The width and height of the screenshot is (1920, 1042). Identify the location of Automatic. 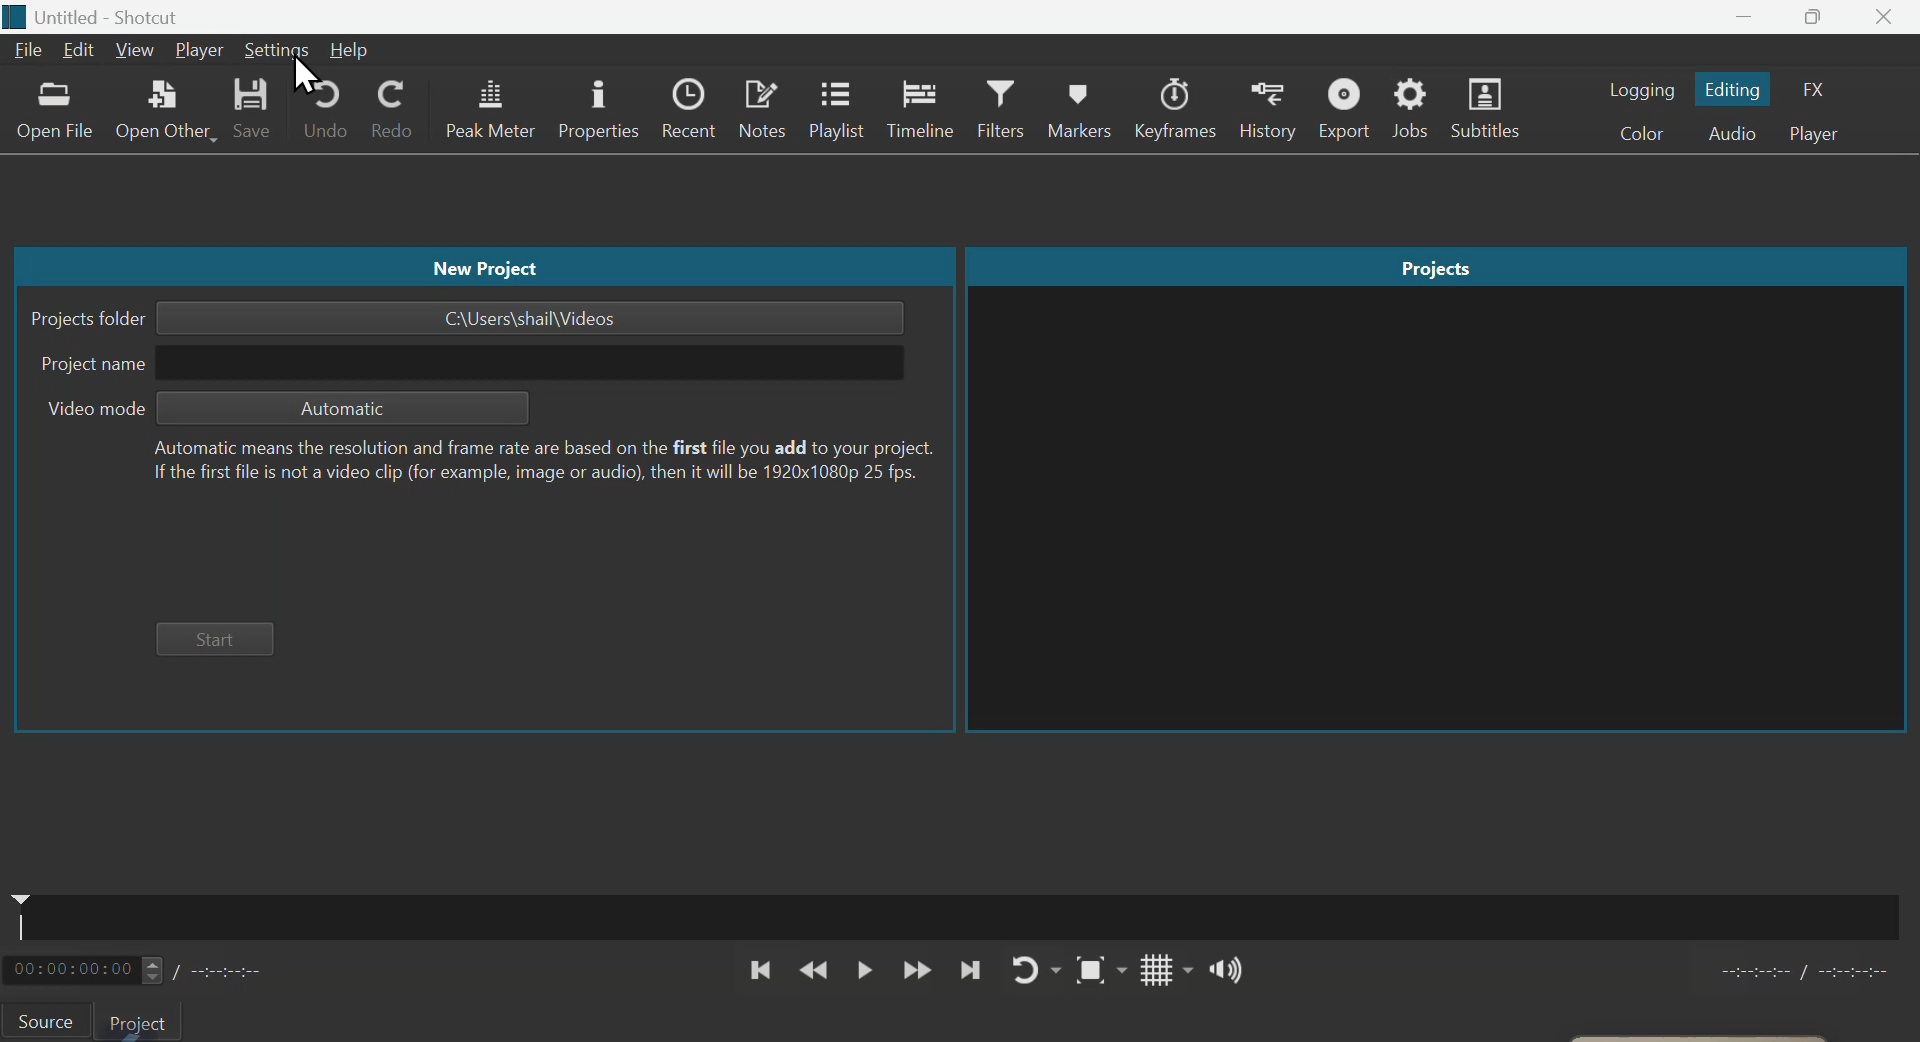
(345, 409).